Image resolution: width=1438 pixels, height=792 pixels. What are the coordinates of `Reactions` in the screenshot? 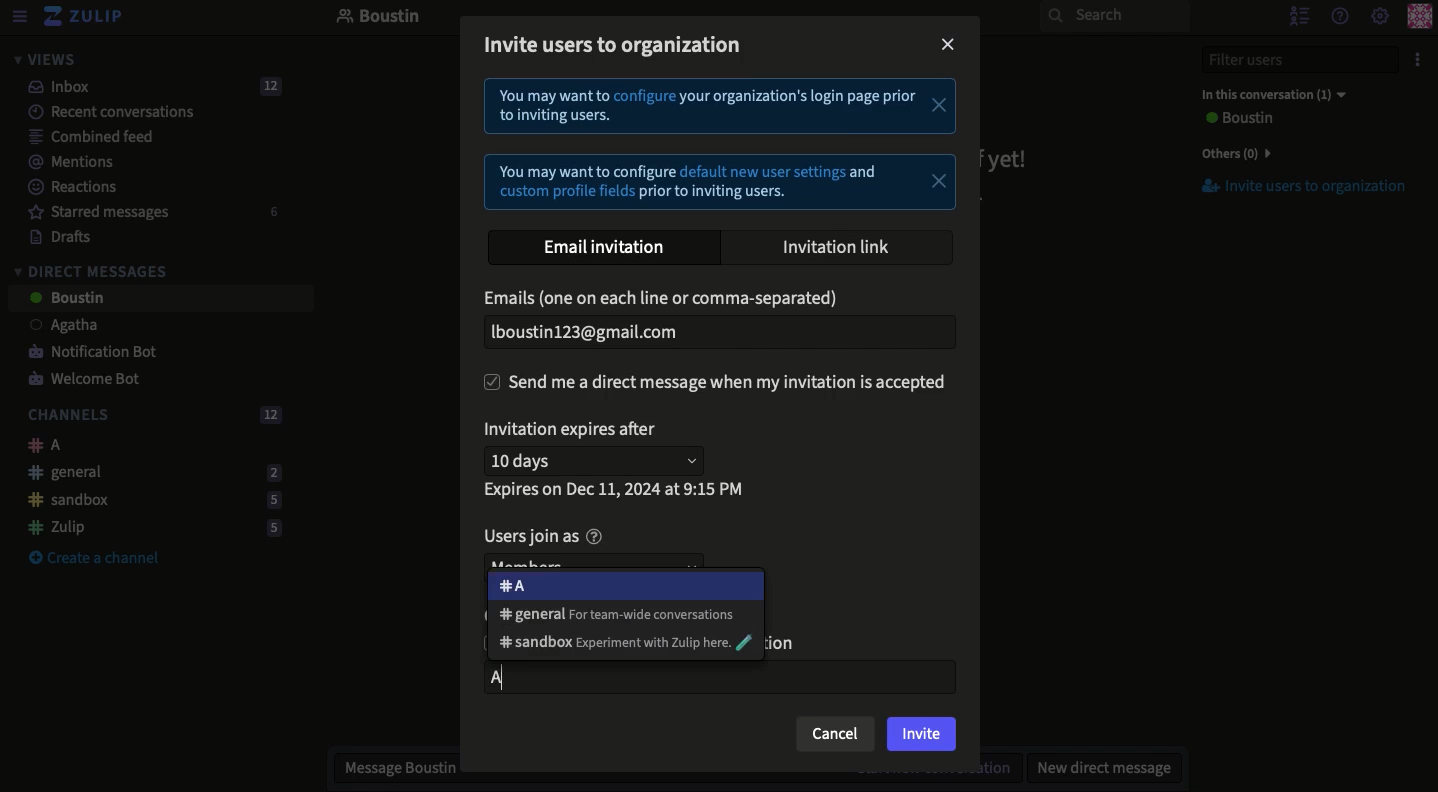 It's located at (69, 189).